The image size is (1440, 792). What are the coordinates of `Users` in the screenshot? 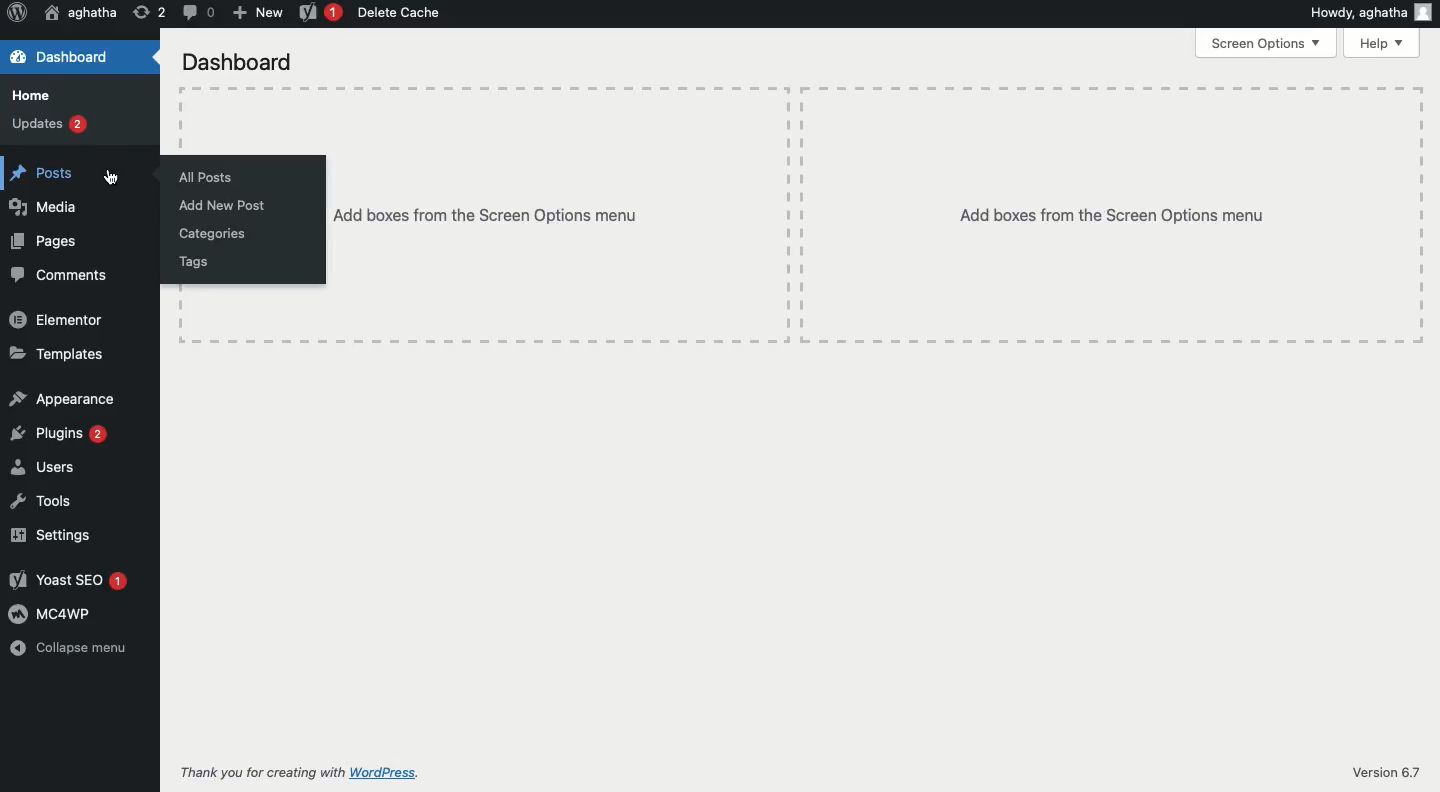 It's located at (44, 466).